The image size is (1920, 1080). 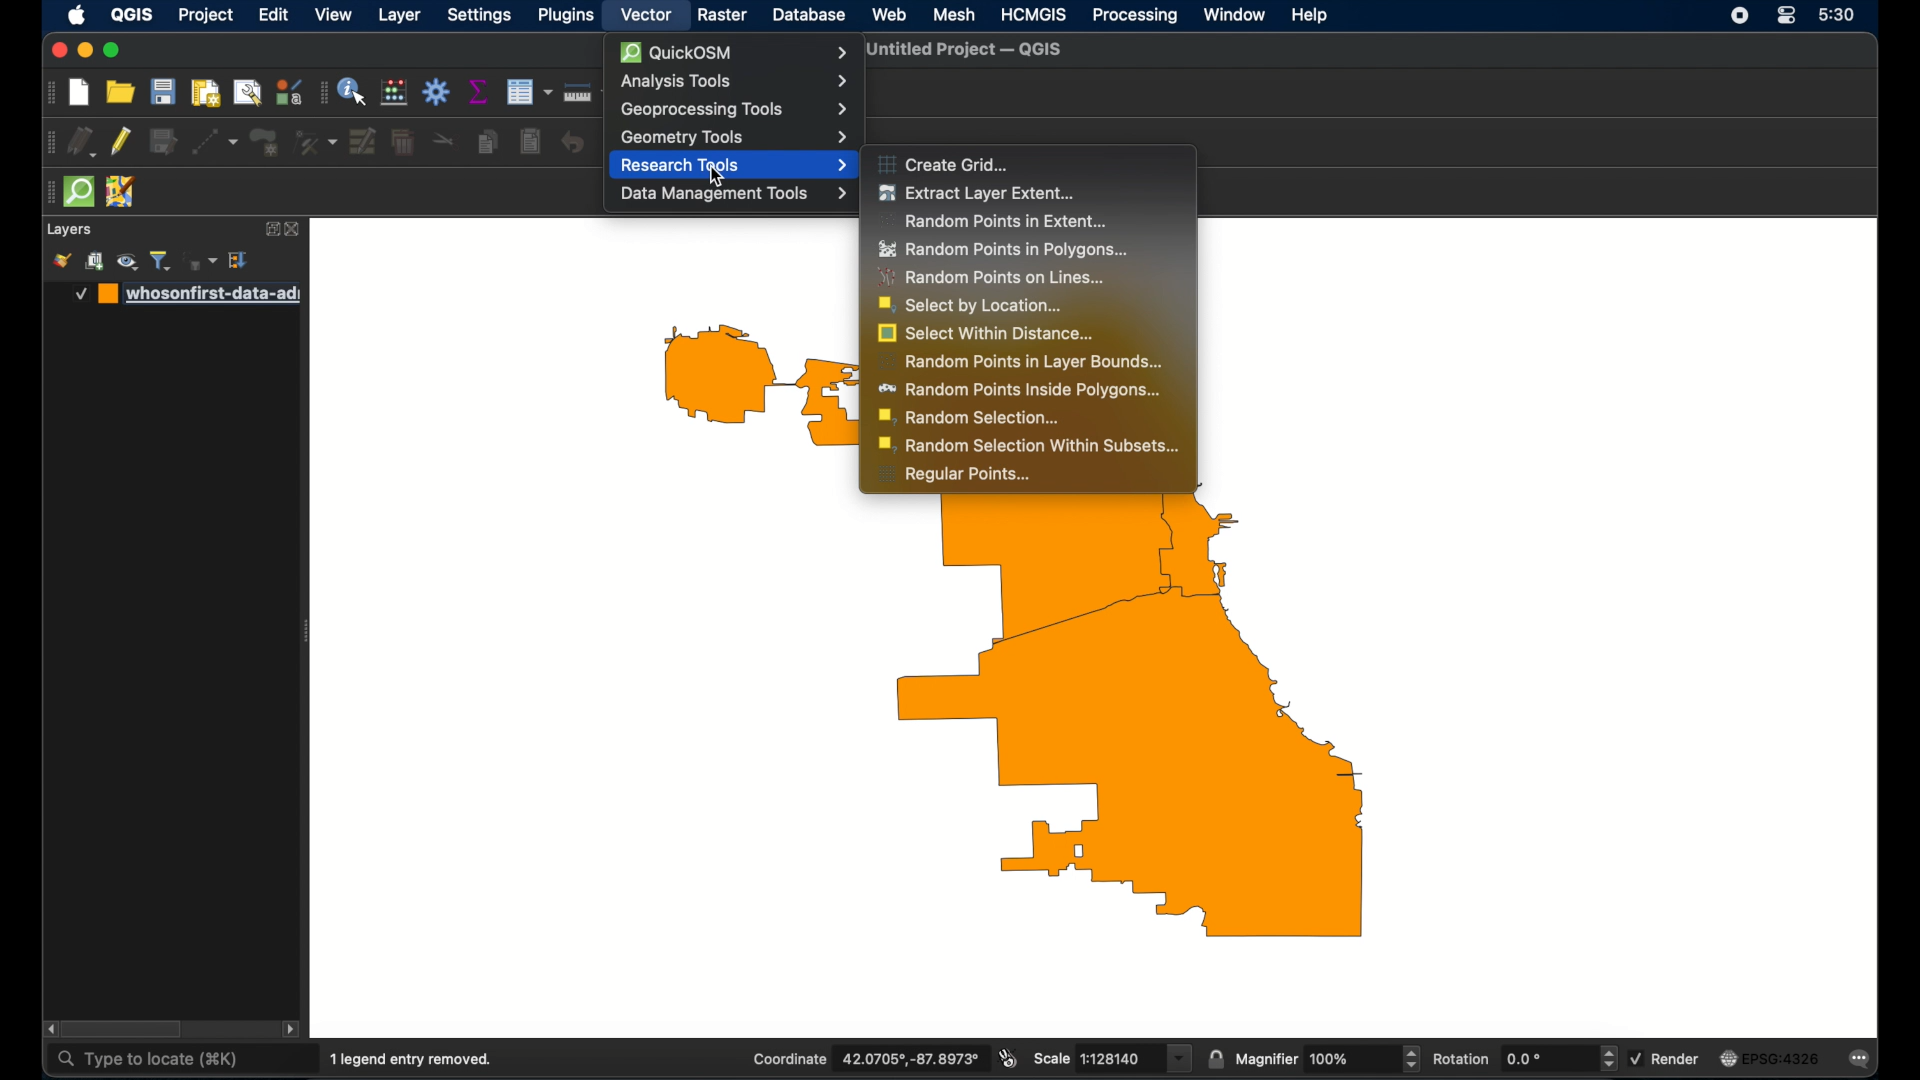 What do you see at coordinates (944, 163) in the screenshot?
I see `create  grid` at bounding box center [944, 163].